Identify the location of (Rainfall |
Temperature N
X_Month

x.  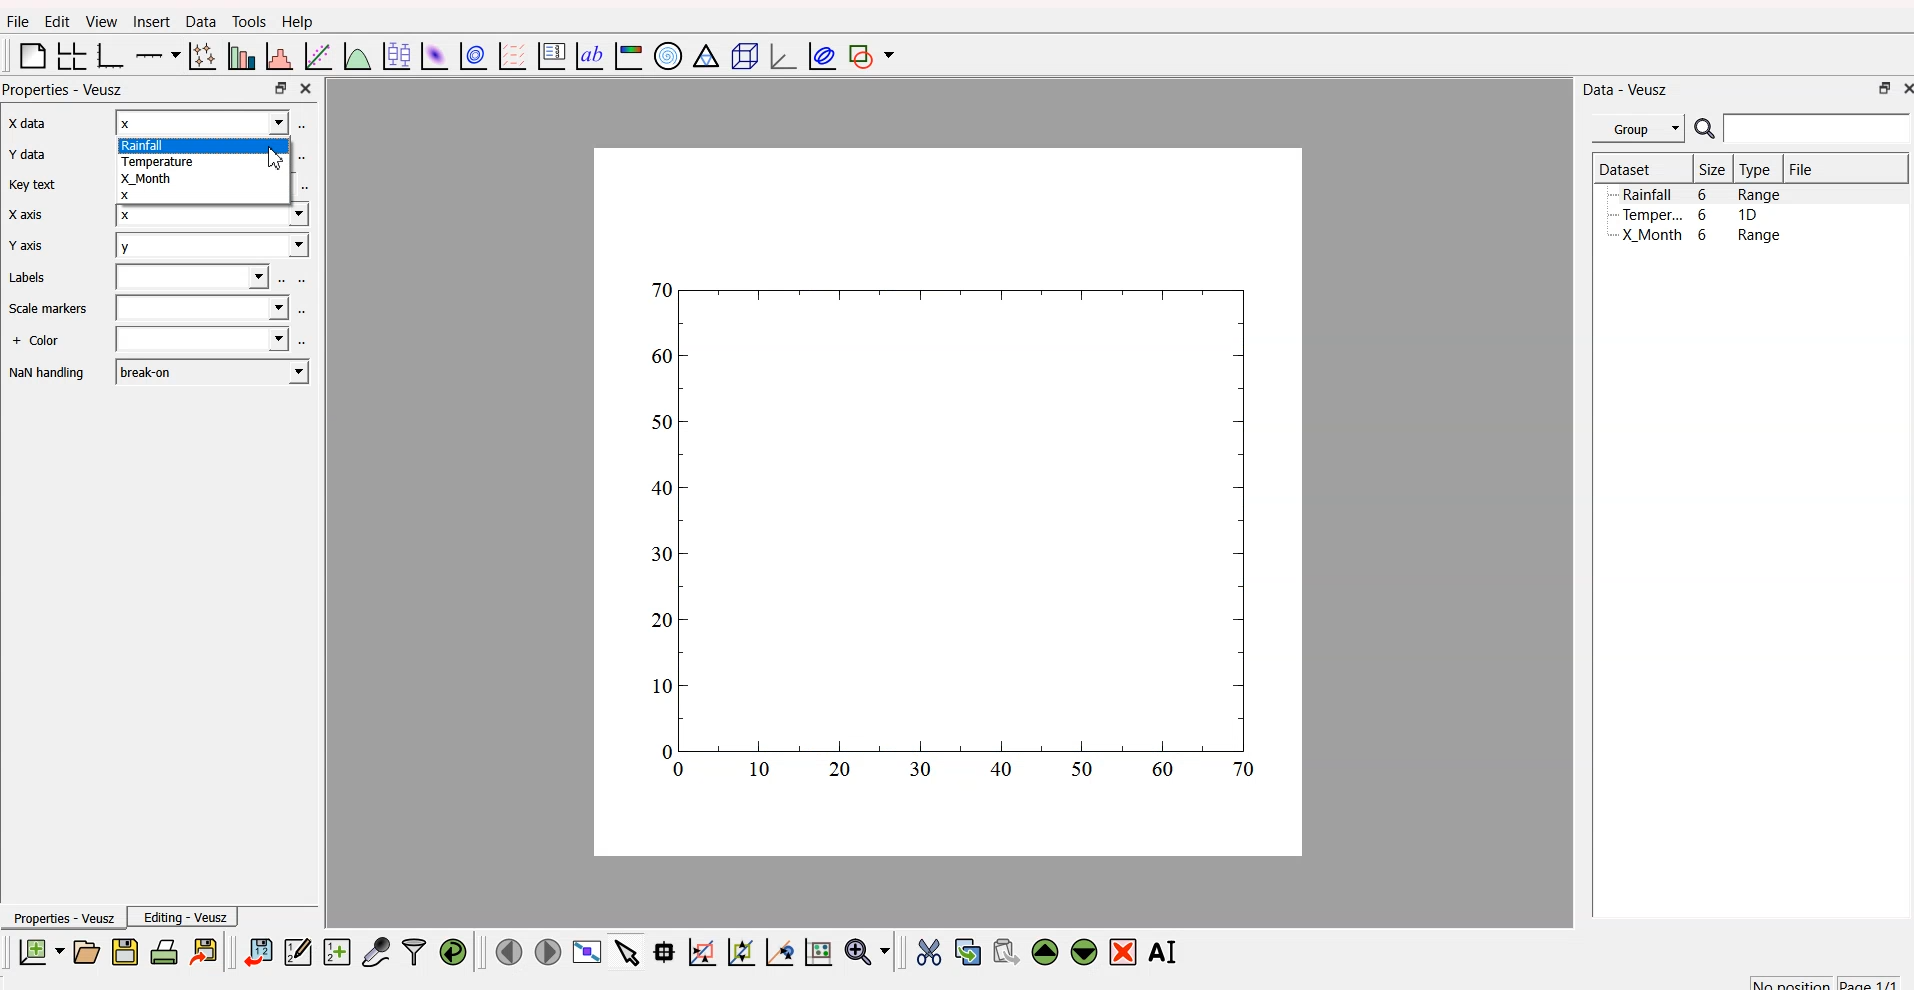
(202, 170).